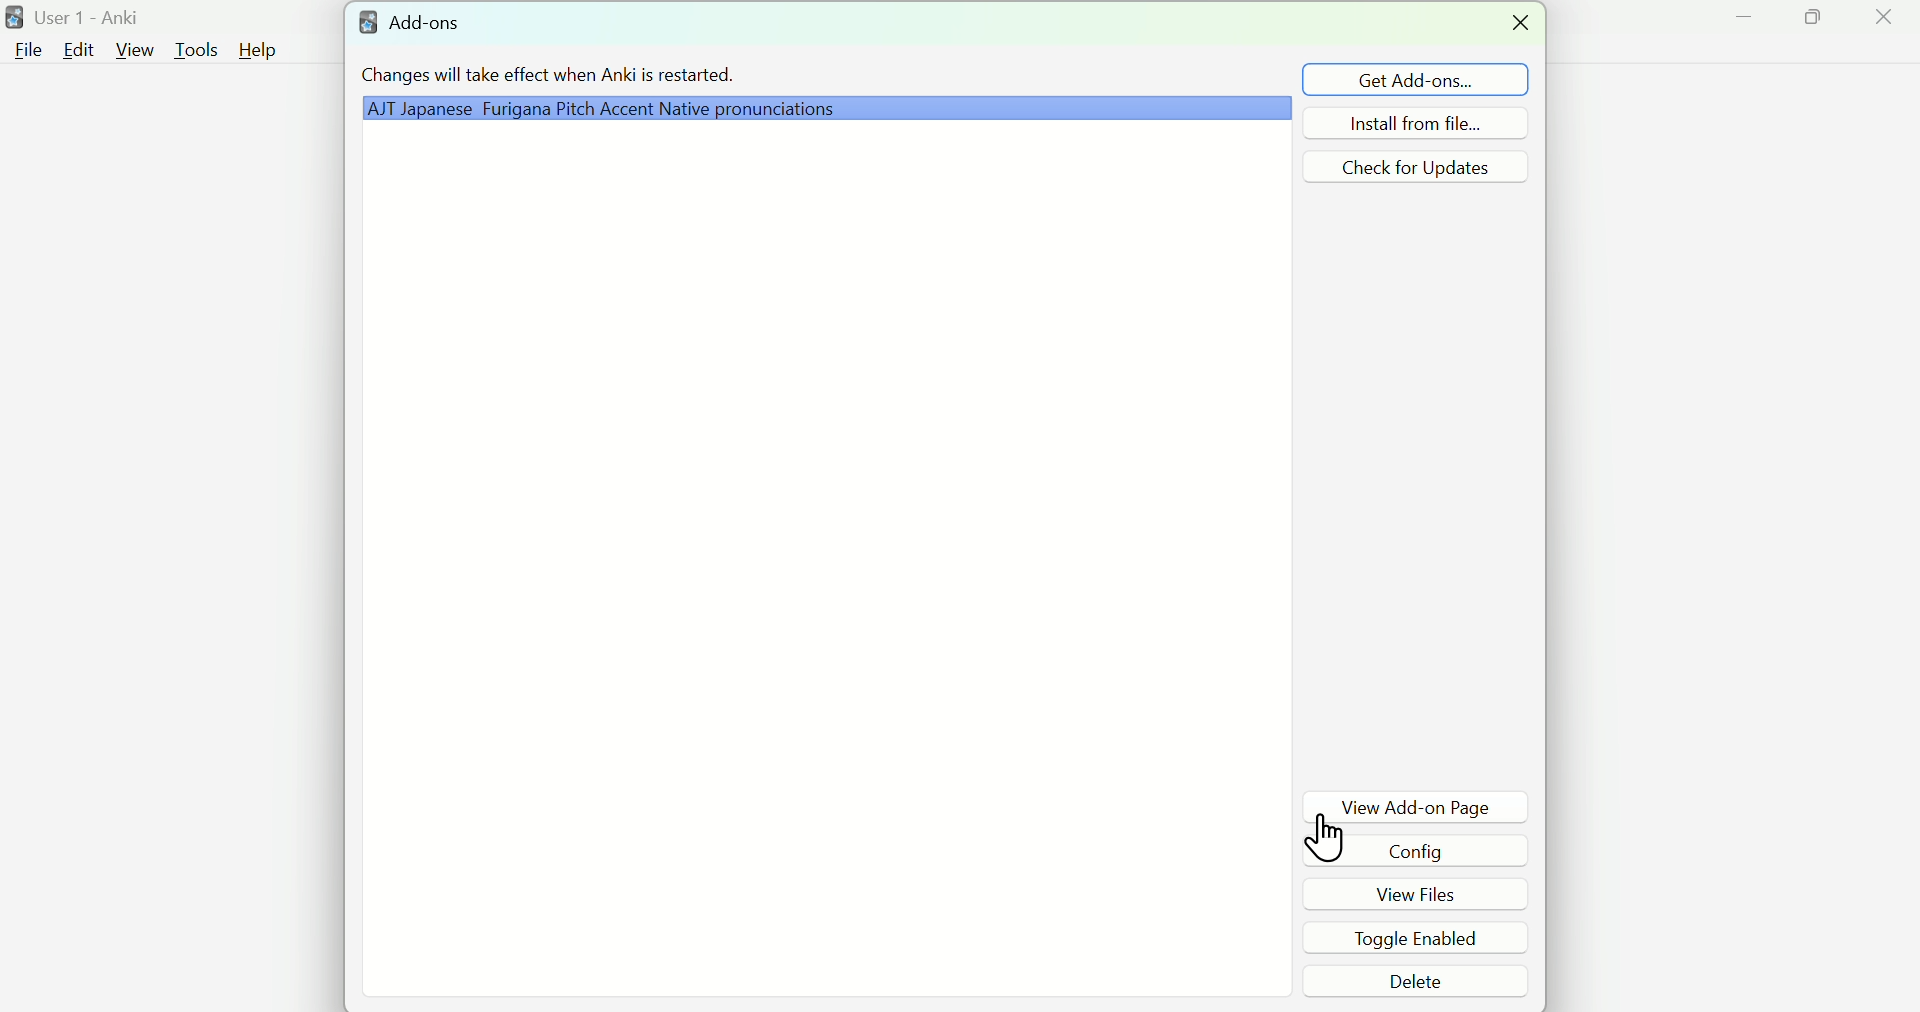  What do you see at coordinates (1424, 75) in the screenshot?
I see `Get Add ons` at bounding box center [1424, 75].